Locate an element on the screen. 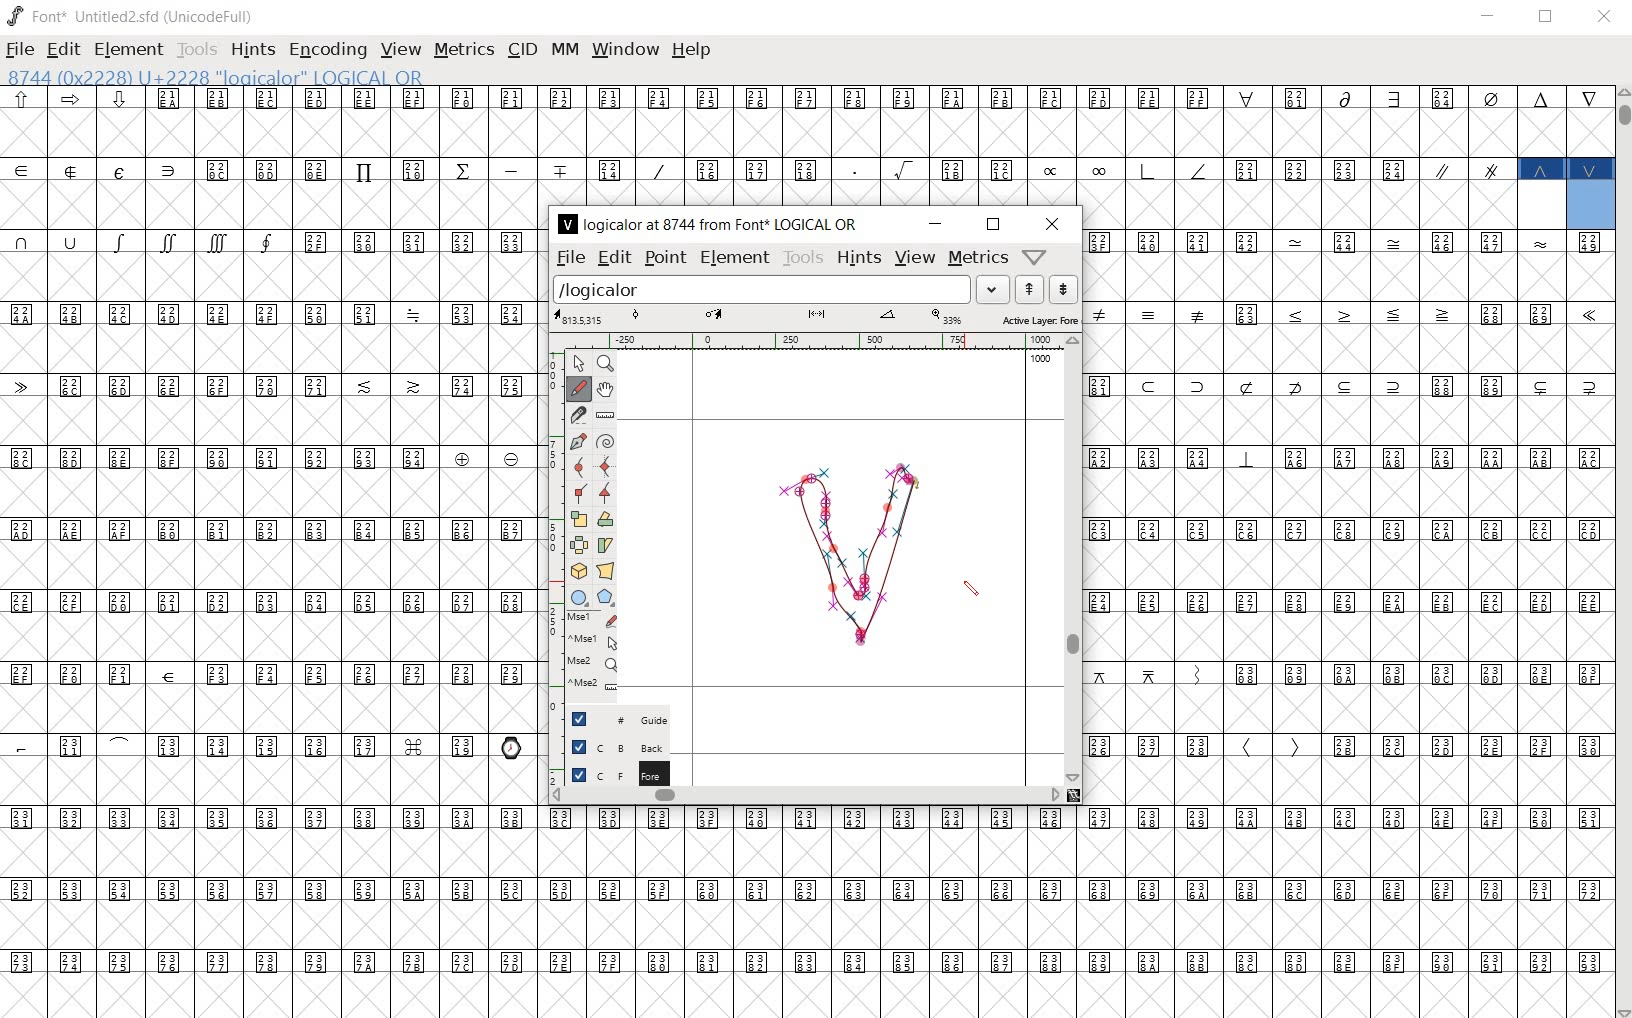 The height and width of the screenshot is (1018, 1632). 8744 (0x2228) U+2228 "logicalor" LOGICAL OR is located at coordinates (1583, 205).